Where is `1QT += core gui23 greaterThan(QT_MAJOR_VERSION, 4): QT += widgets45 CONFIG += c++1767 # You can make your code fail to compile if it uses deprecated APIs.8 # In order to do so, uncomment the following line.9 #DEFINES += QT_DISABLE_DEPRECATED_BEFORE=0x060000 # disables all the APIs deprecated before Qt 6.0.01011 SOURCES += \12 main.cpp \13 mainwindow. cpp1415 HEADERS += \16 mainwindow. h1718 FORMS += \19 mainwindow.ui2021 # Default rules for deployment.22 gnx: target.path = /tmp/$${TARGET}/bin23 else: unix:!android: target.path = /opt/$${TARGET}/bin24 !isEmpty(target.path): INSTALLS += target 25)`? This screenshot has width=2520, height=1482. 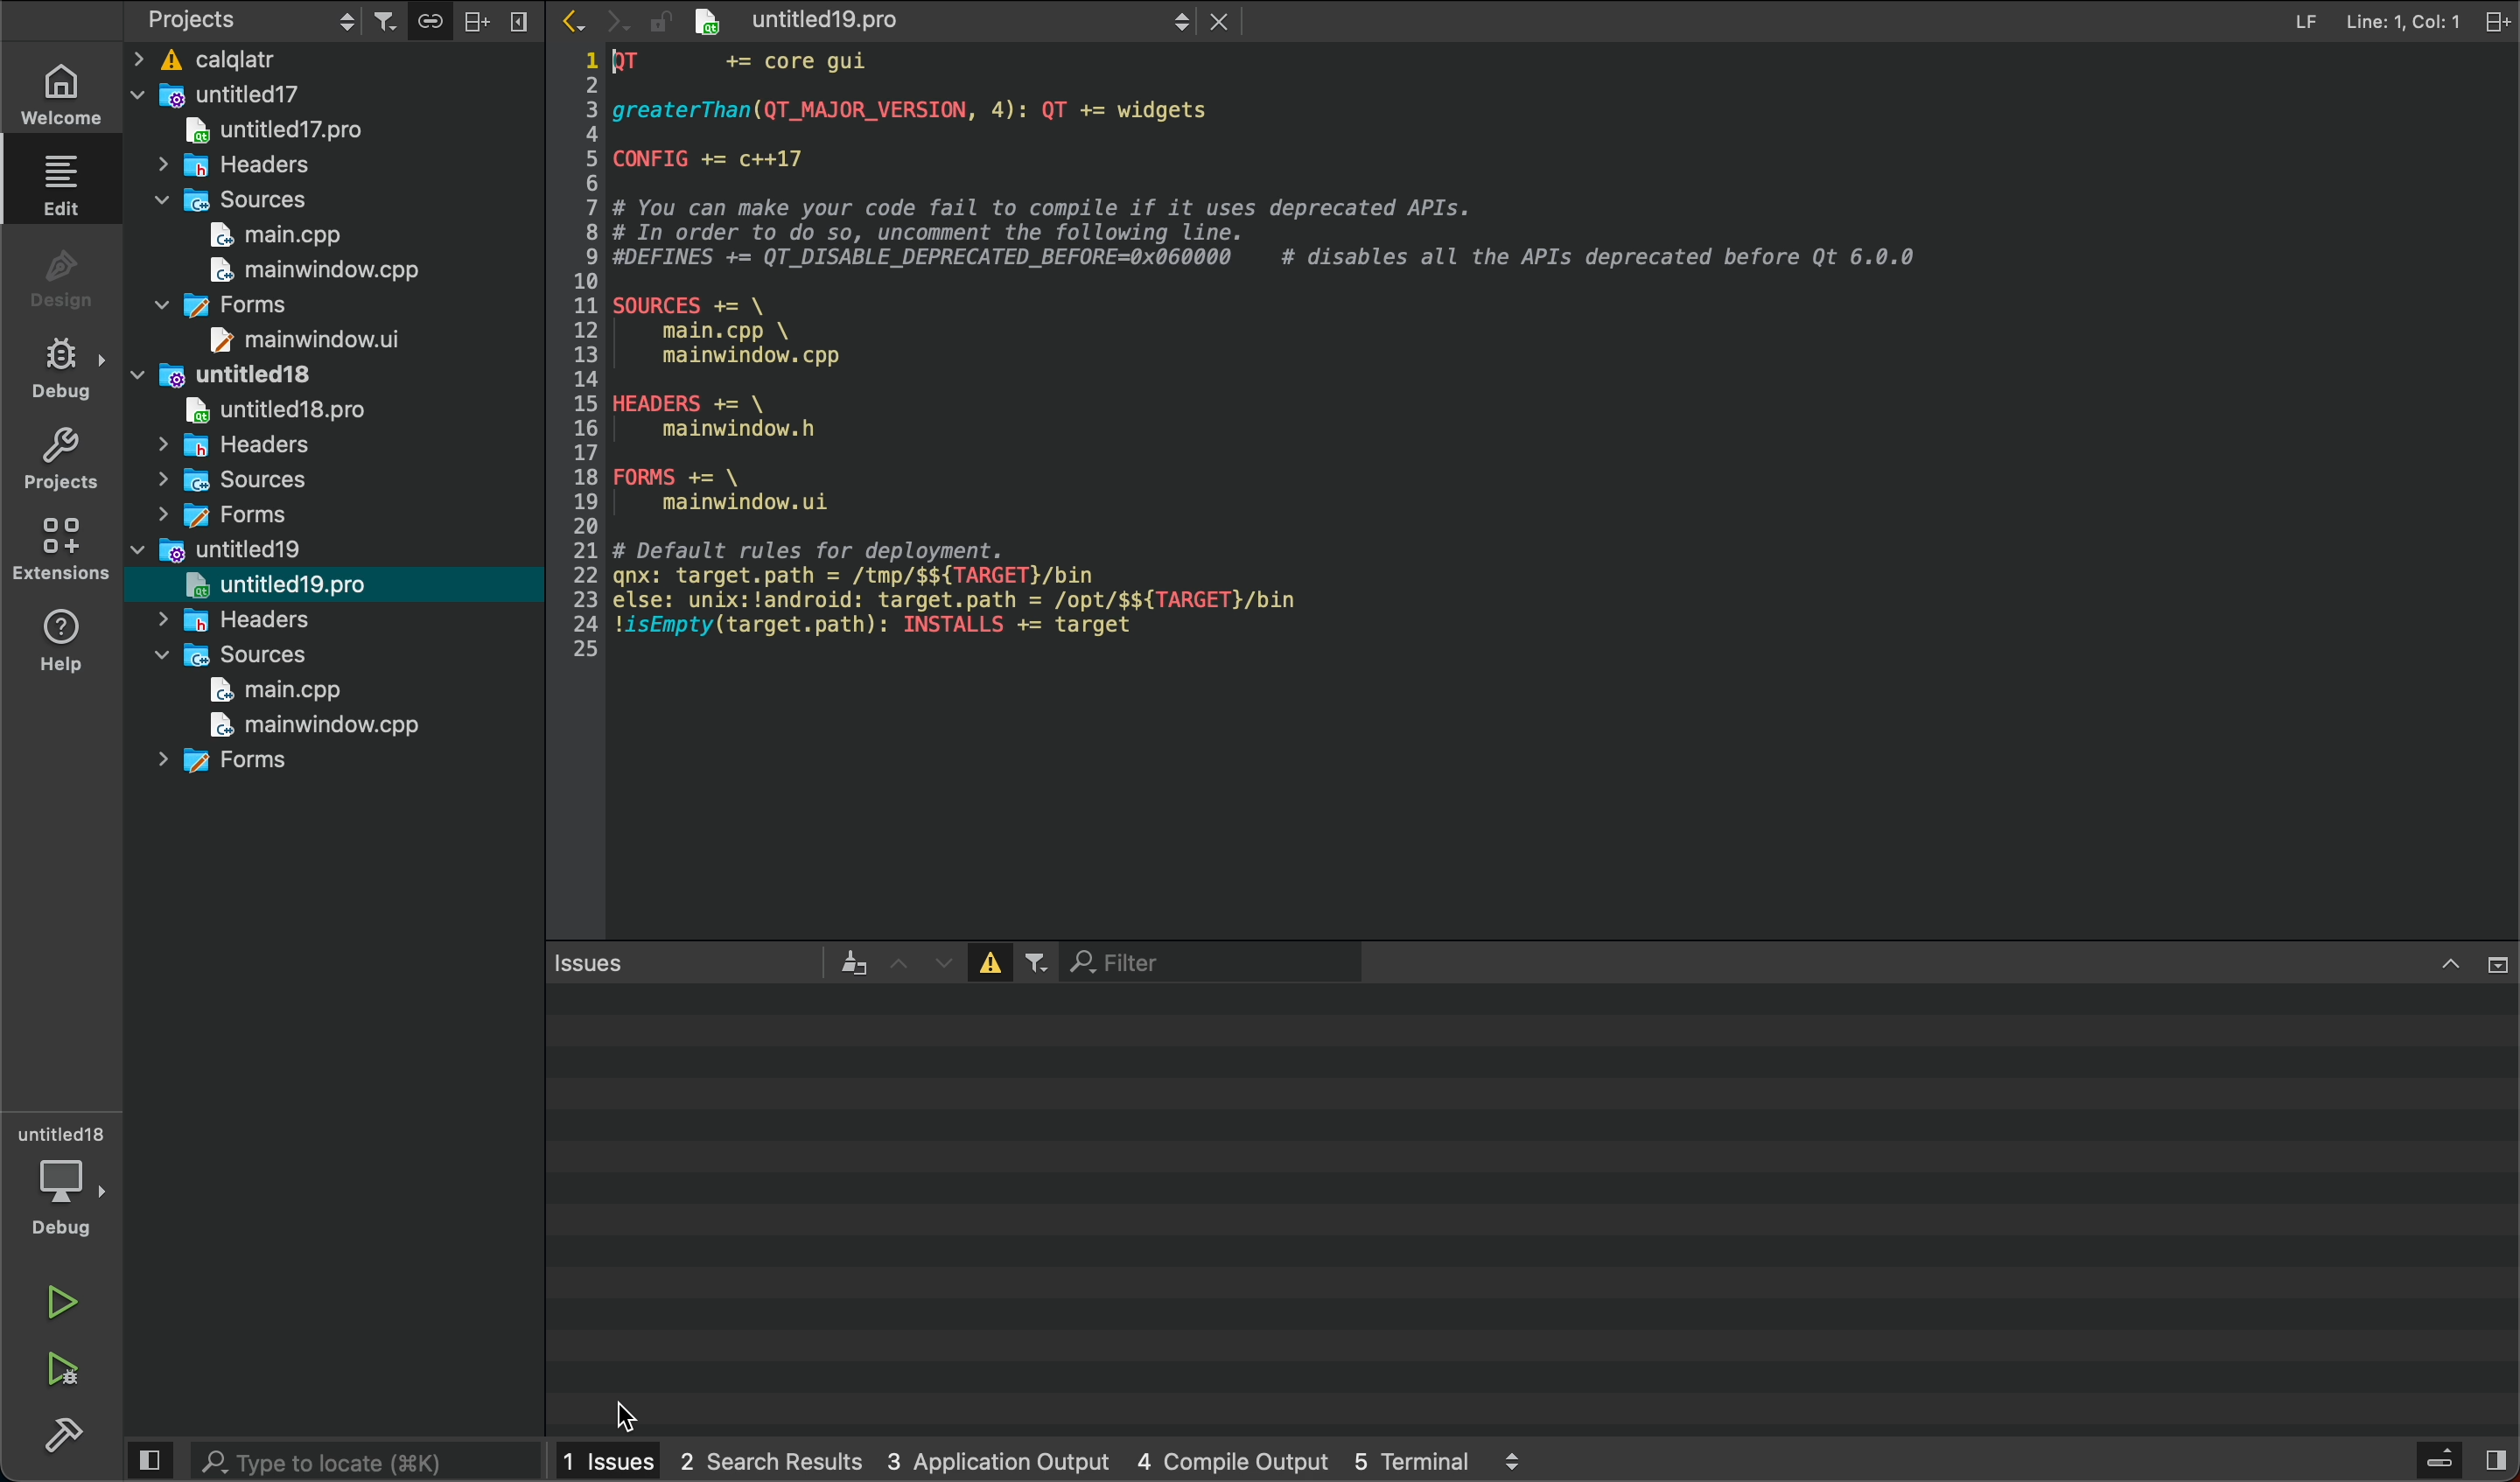
1QT += core gui23 greaterThan(QT_MAJOR_VERSION, 4): QT += widgets45 CONFIG += c++1767 # You can make your code fail to compile if it uses deprecated APIs.8 # In order to do so, uncomment the following line.9 #DEFINES += QT_DISABLE_DEPRECATED_BEFORE=0x060000 # disables all the APIs deprecated before Qt 6.0.01011 SOURCES += \12 main.cpp \13 mainwindow. cpp1415 HEADERS += \16 mainwindow. h1718 FORMS += \19 mainwindow.ui2021 # Default rules for deployment.22 gnx: target.path = /tmp/$${TARGET}/bin23 else: unix:!android: target.path = /opt/$${TARGET}/bin24 !isEmpty(target.path): INSTALLS += target 25) is located at coordinates (1249, 368).